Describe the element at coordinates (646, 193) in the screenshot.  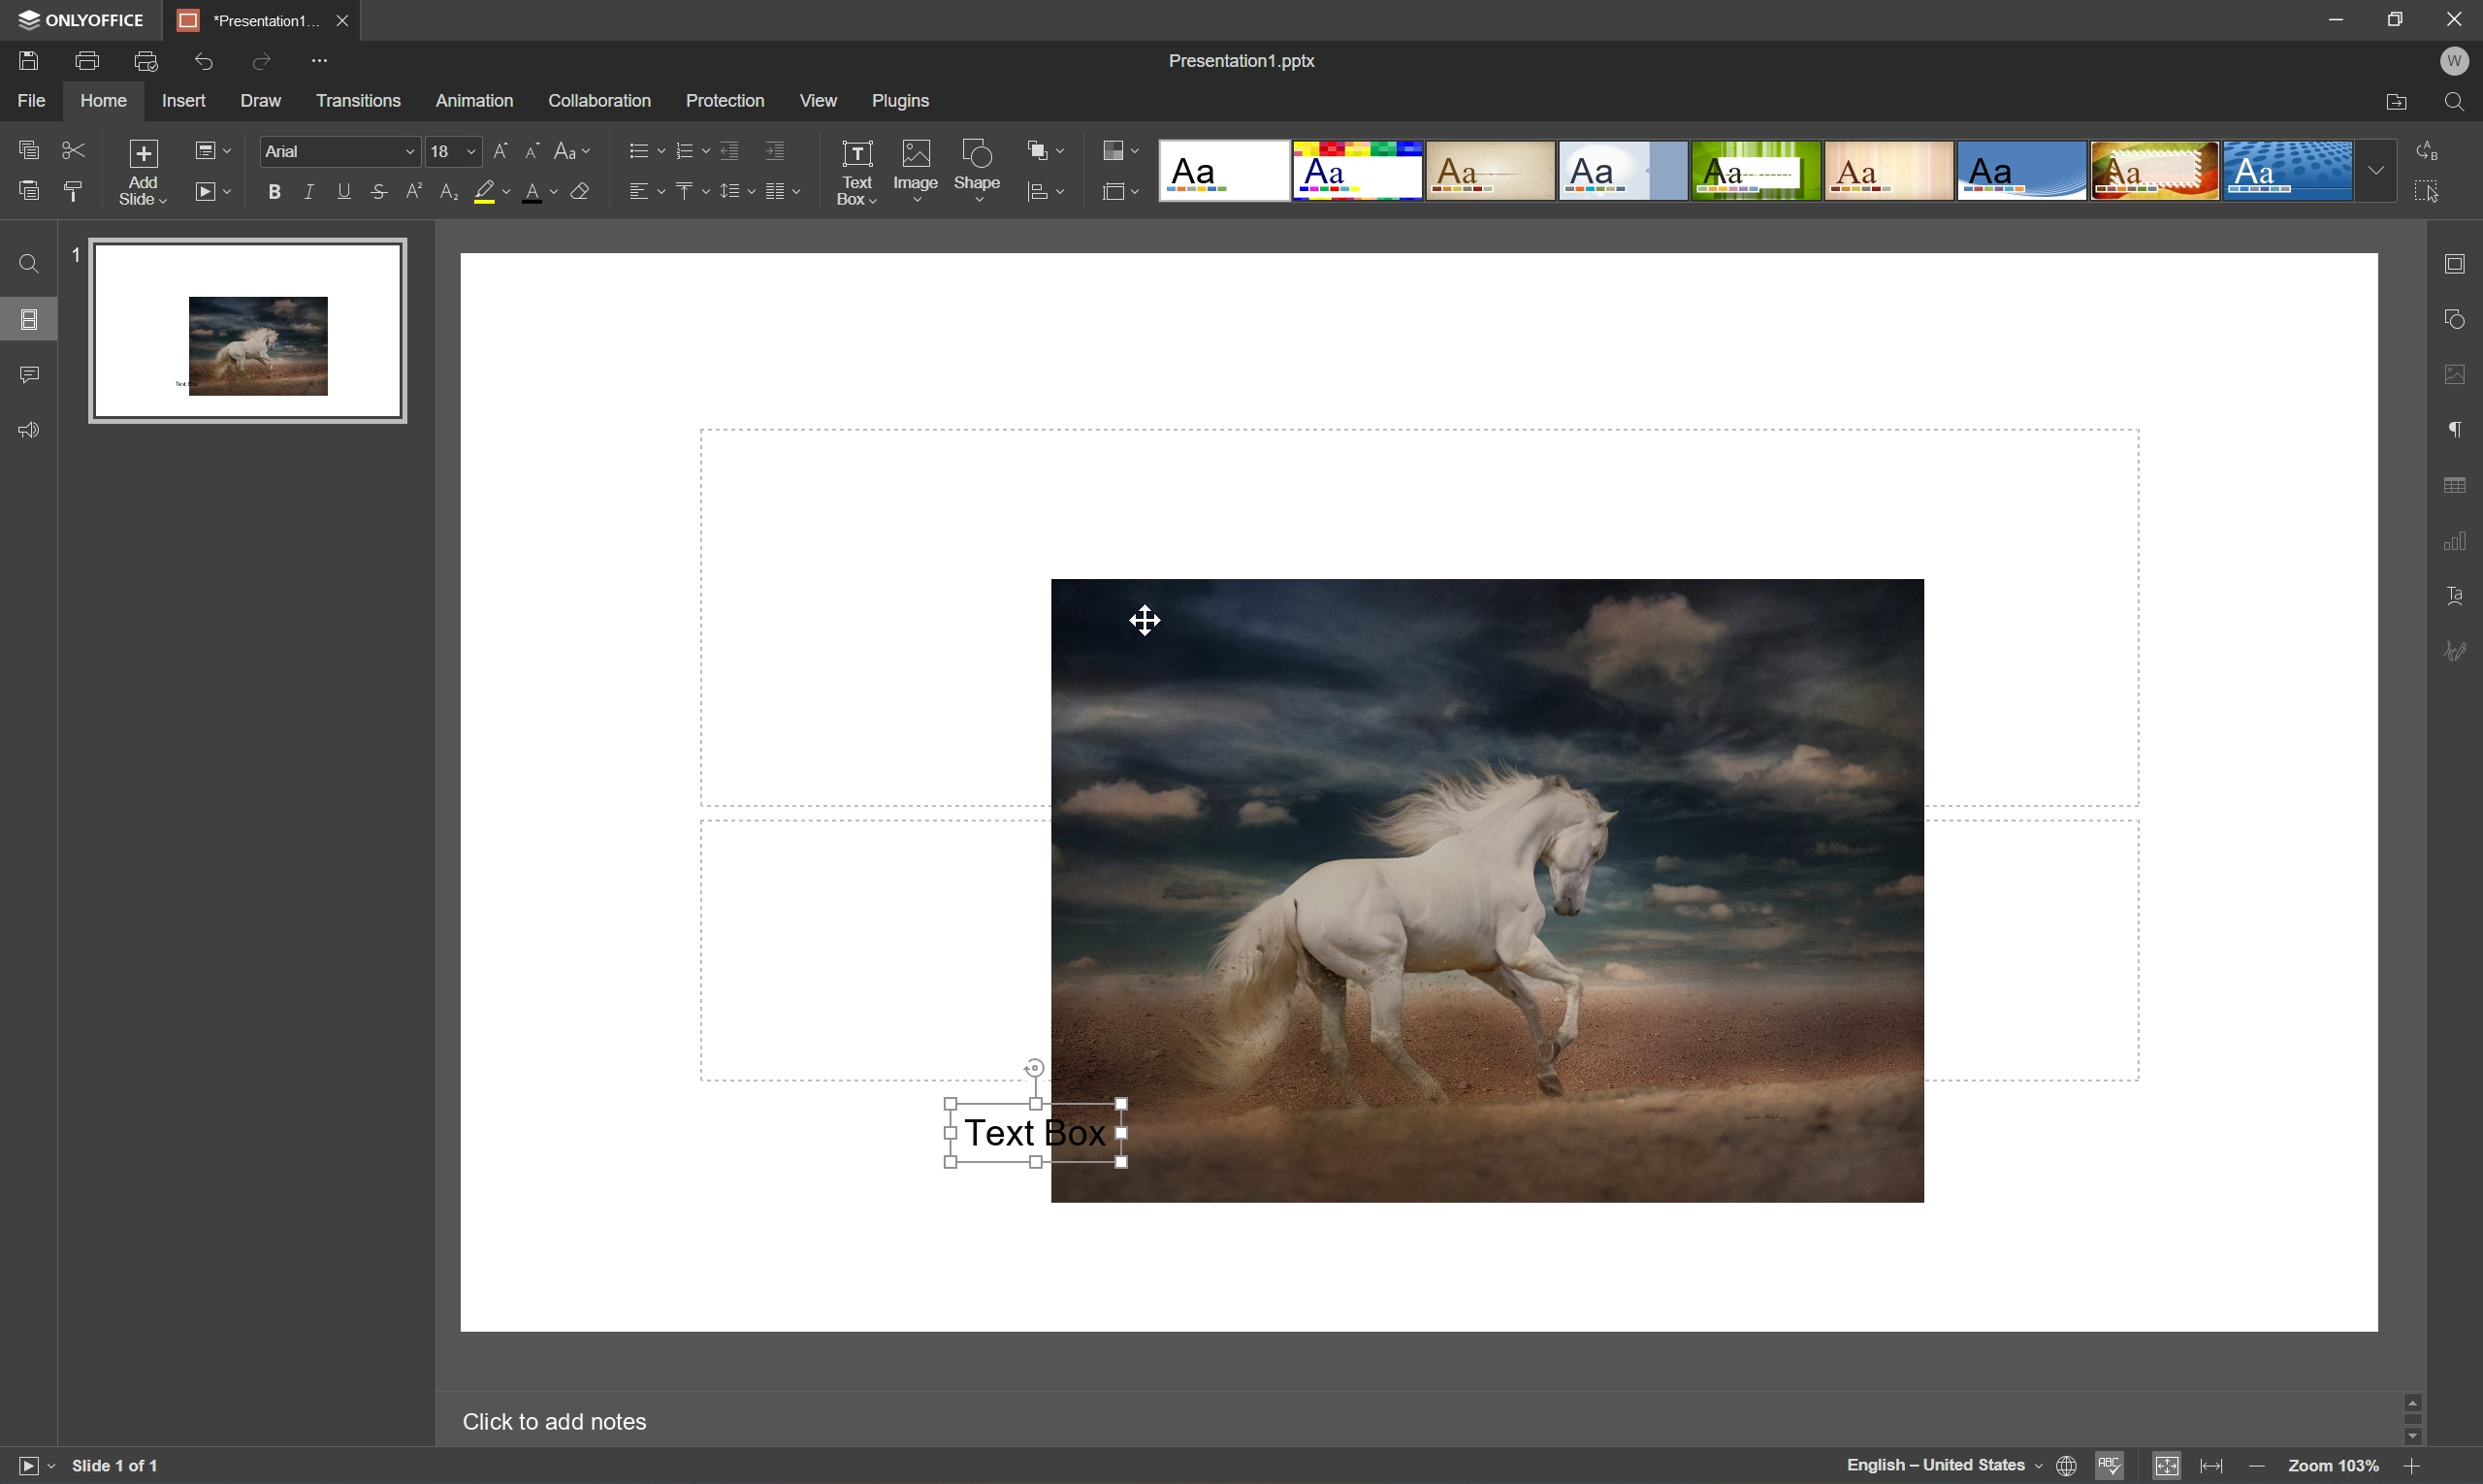
I see `Horizontal align` at that location.